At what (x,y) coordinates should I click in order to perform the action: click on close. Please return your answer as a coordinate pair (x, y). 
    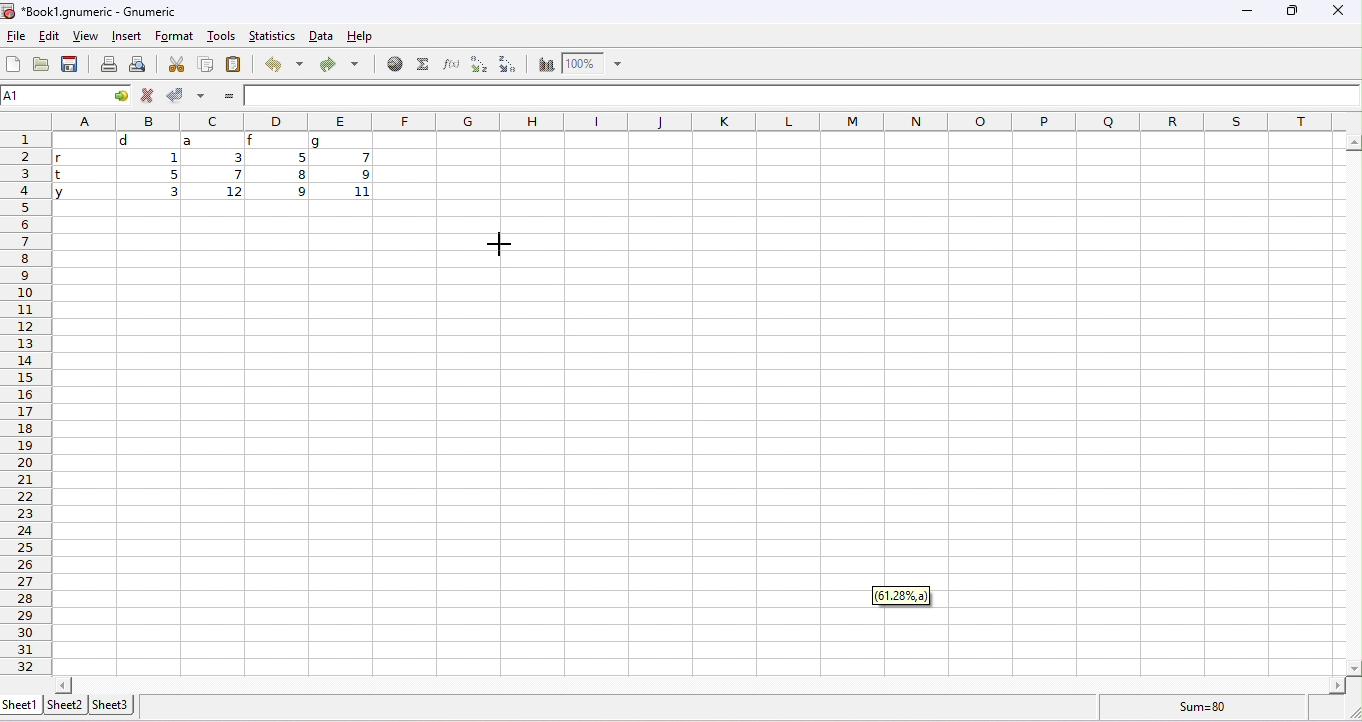
    Looking at the image, I should click on (1339, 13).